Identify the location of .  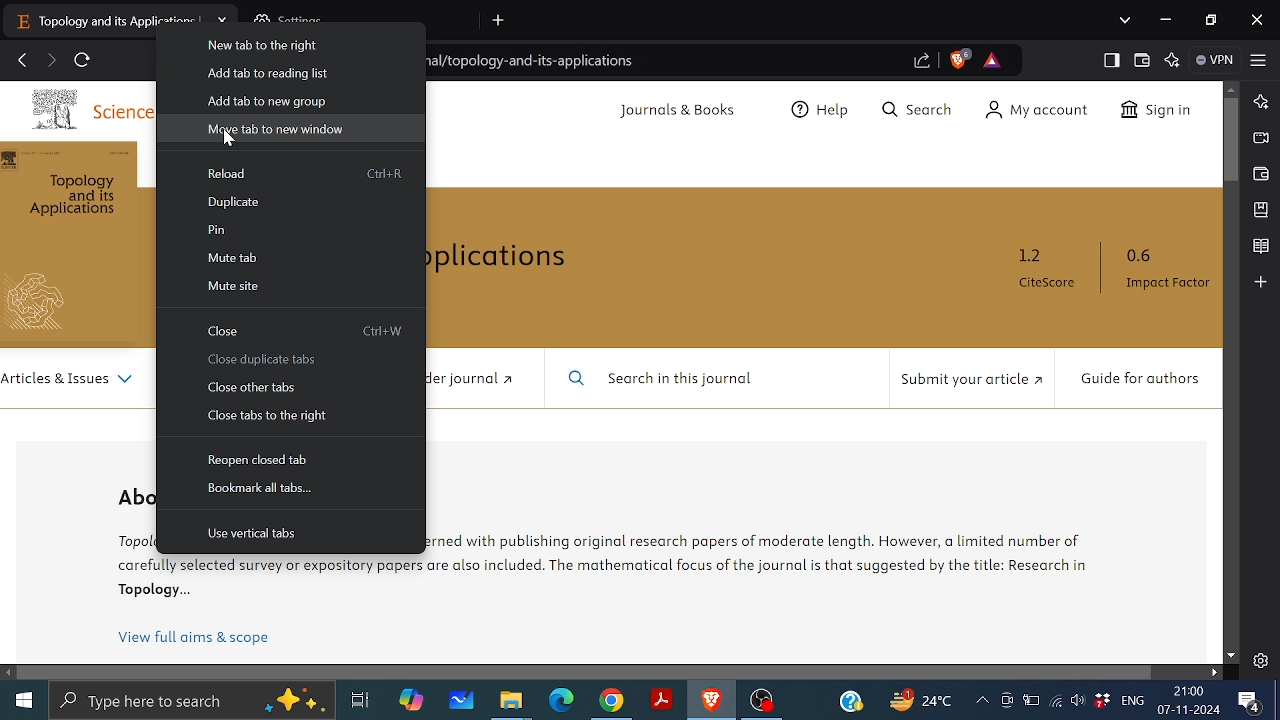
(1260, 136).